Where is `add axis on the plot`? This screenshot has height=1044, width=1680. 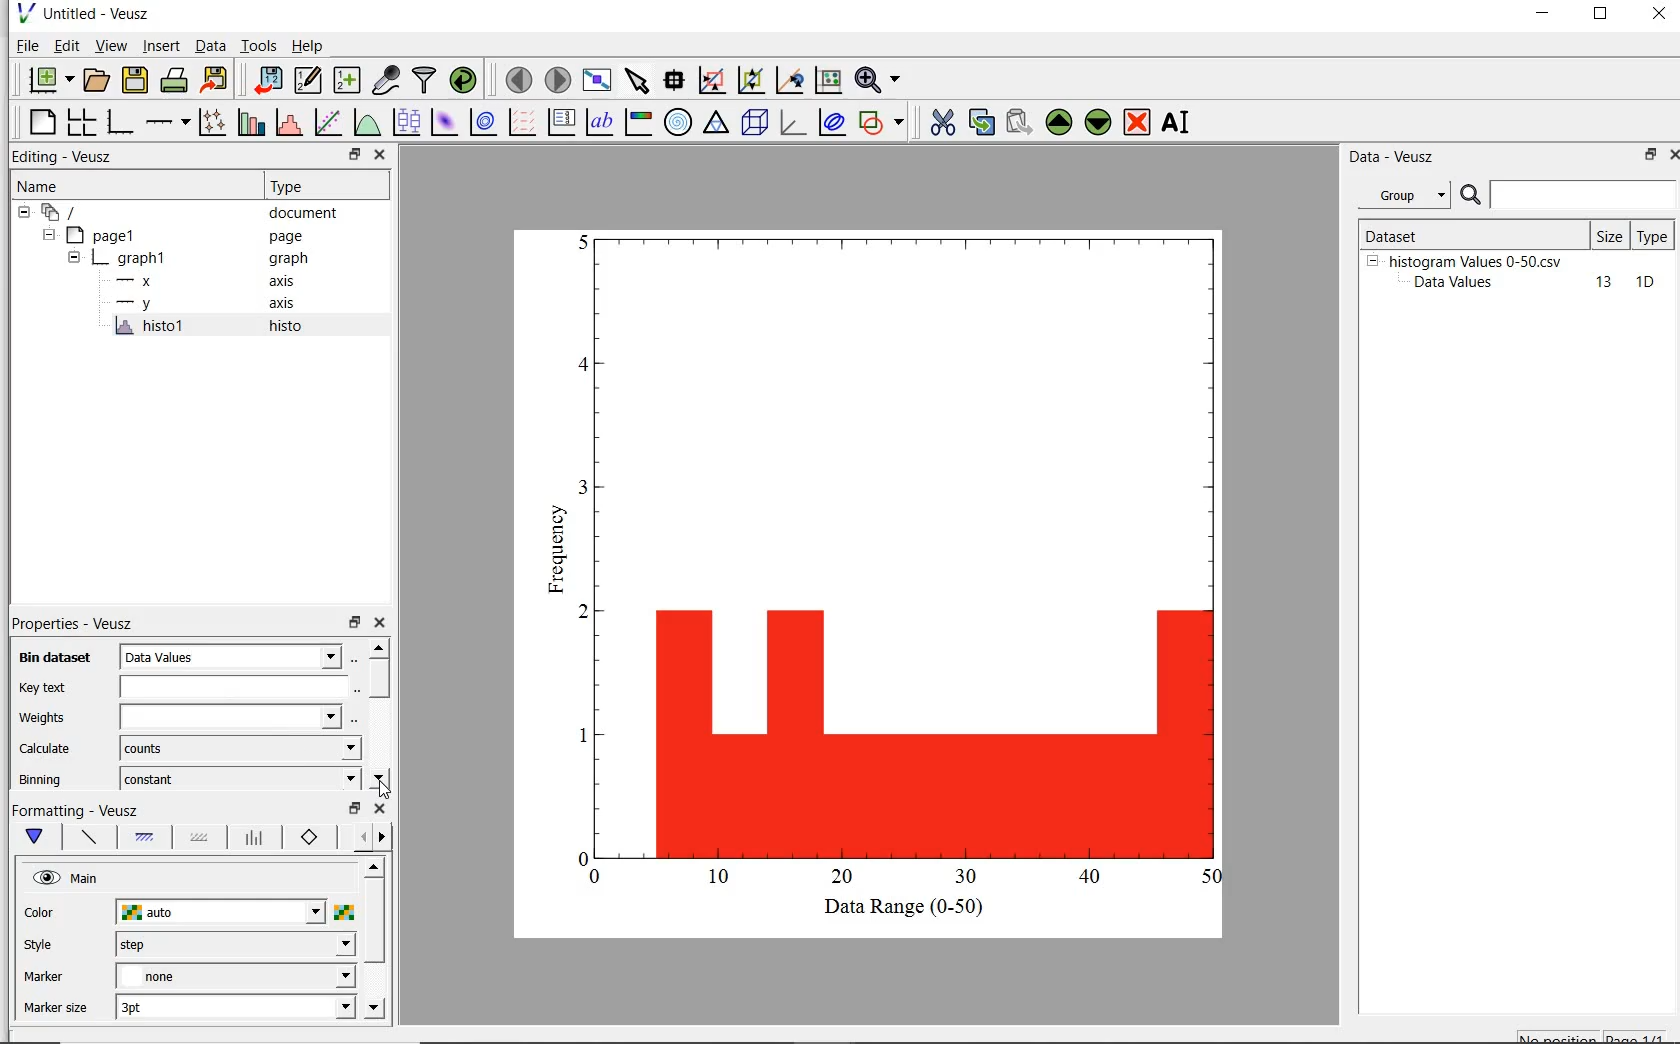
add axis on the plot is located at coordinates (167, 120).